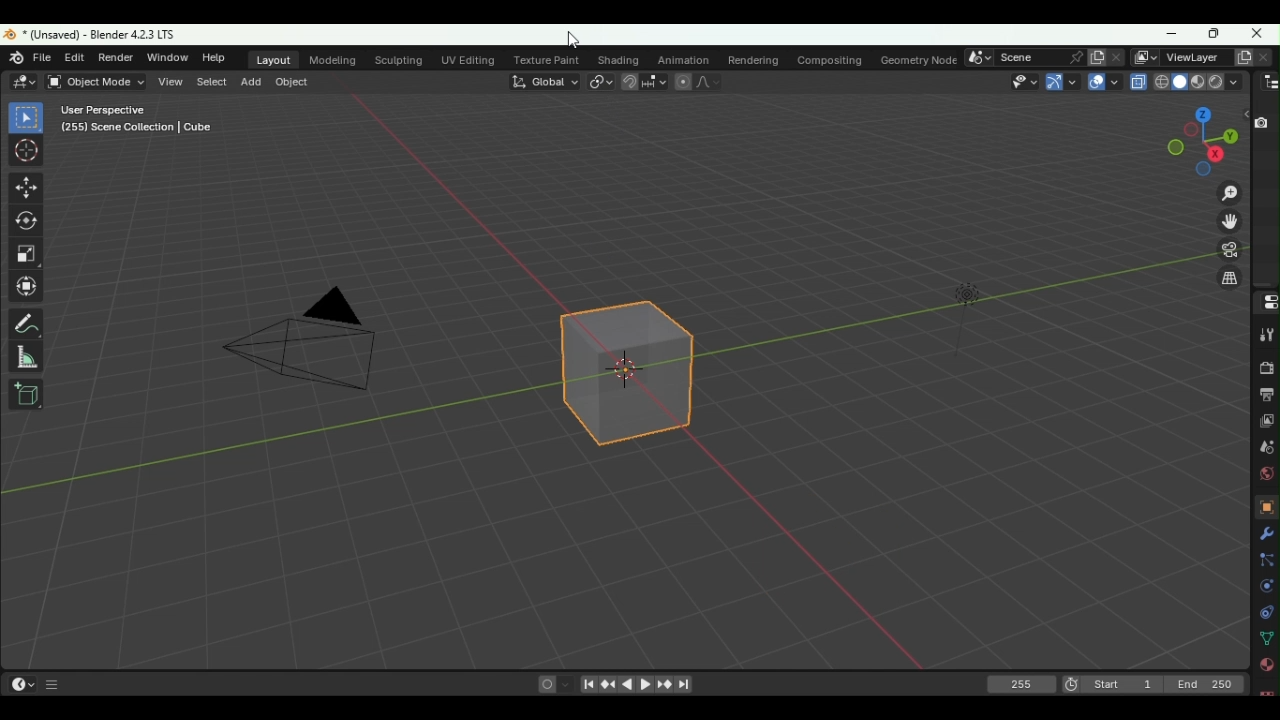 Image resolution: width=1280 pixels, height=720 pixels. I want to click on Shading, so click(616, 60).